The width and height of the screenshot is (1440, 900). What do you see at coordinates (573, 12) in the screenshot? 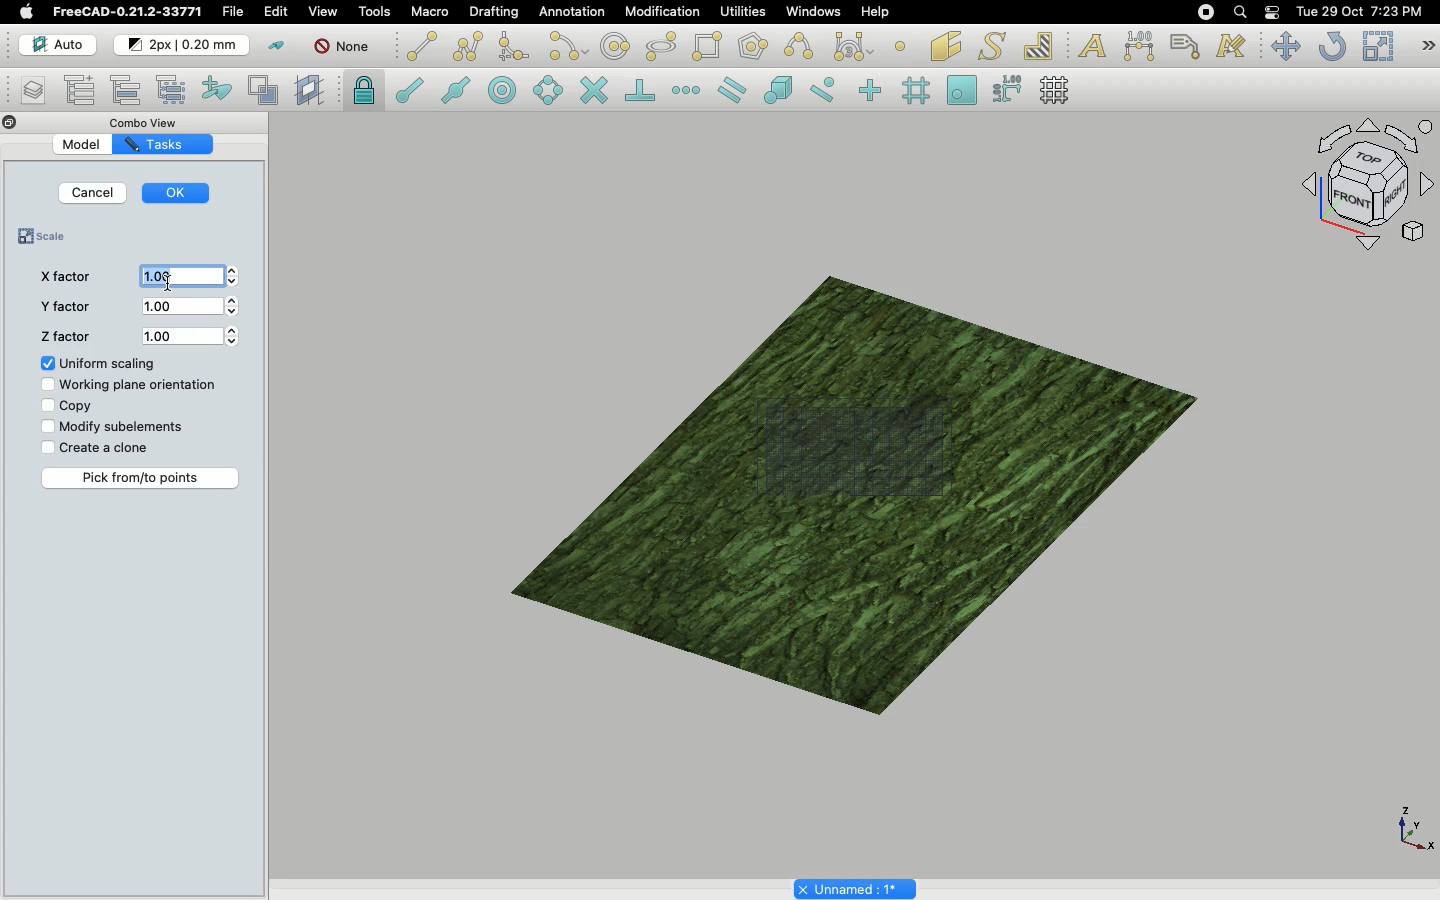
I see `Annotation` at bounding box center [573, 12].